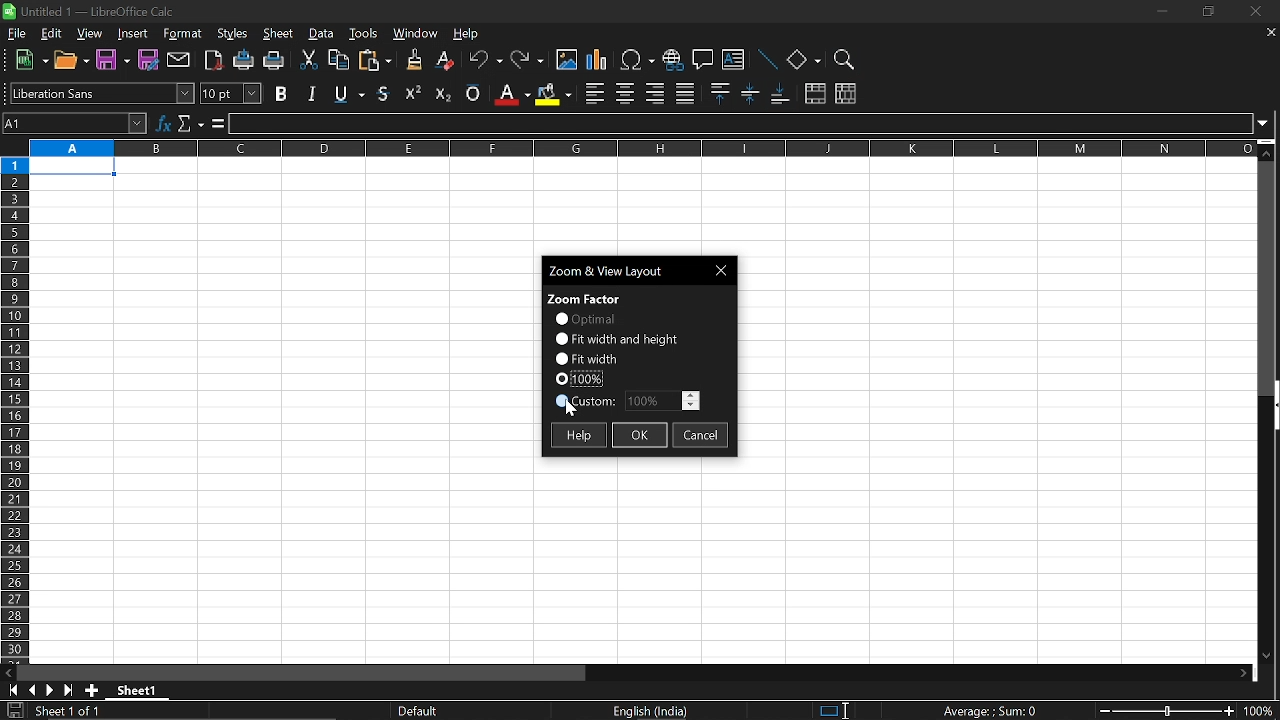  What do you see at coordinates (766, 61) in the screenshot?
I see `line ` at bounding box center [766, 61].